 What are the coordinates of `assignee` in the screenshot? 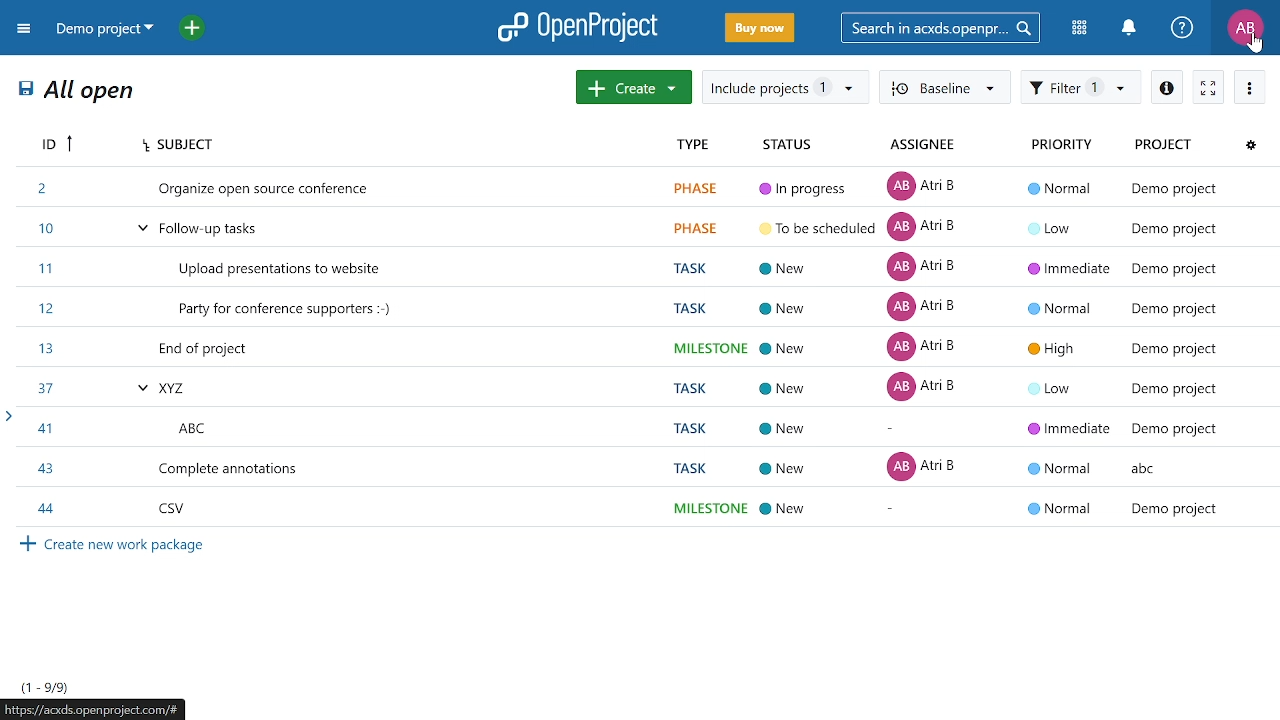 It's located at (926, 146).